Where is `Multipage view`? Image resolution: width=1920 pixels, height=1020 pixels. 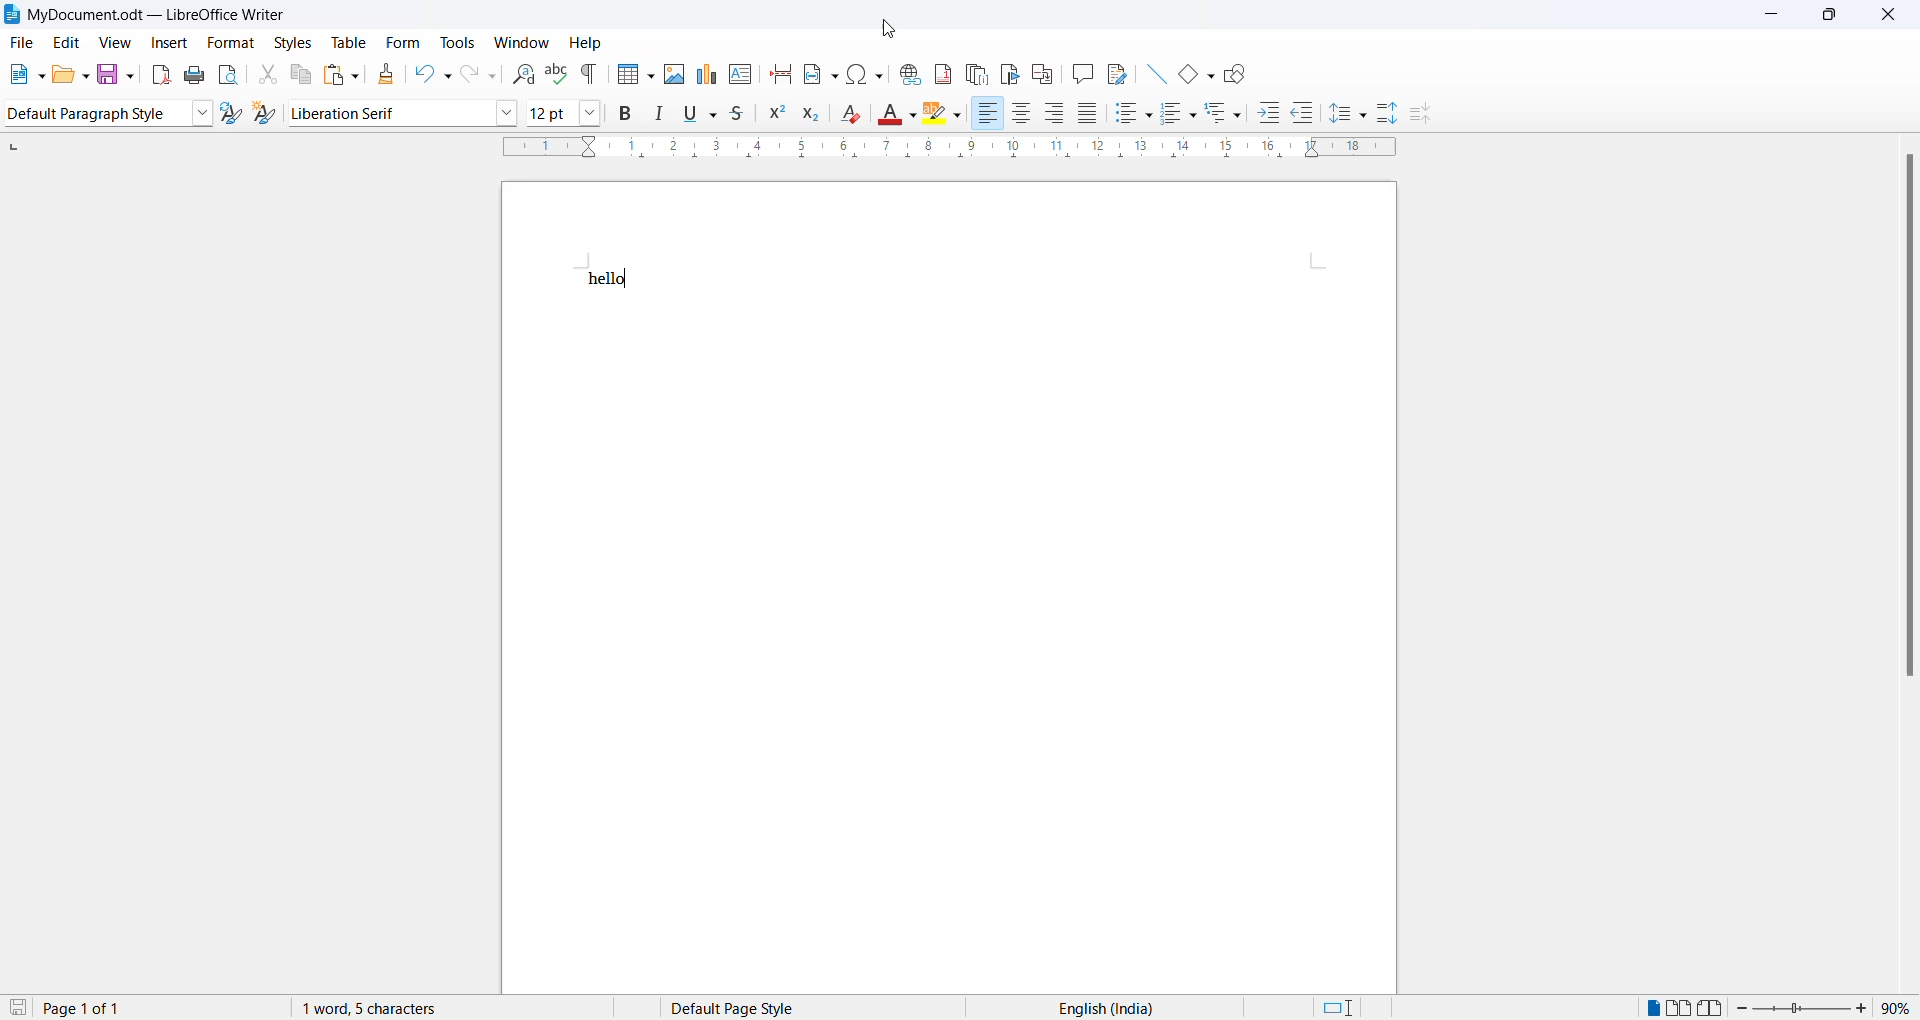 Multipage view is located at coordinates (1679, 1007).